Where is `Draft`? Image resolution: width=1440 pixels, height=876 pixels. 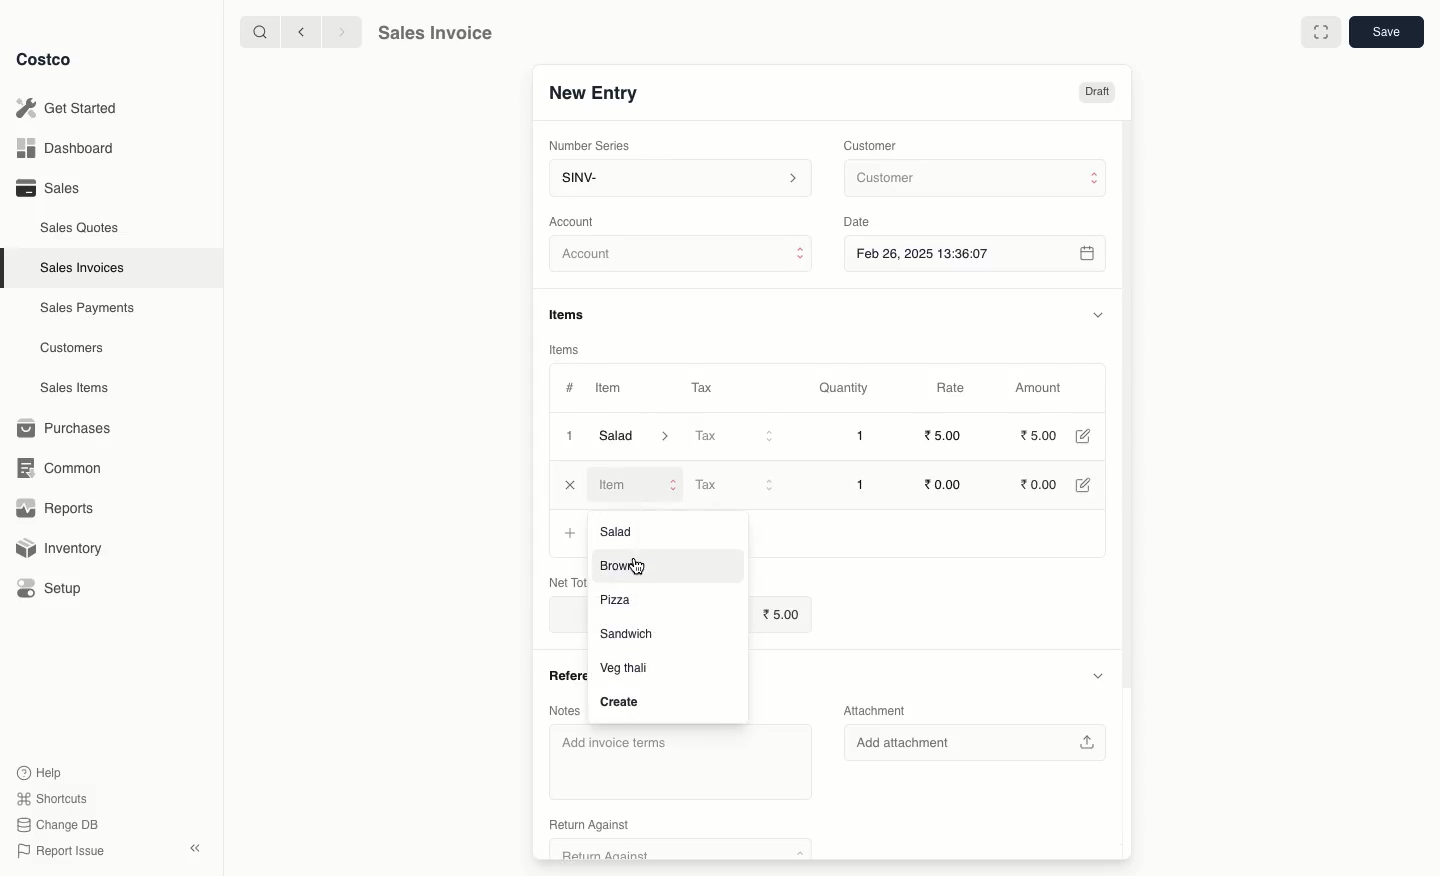 Draft is located at coordinates (1097, 93).